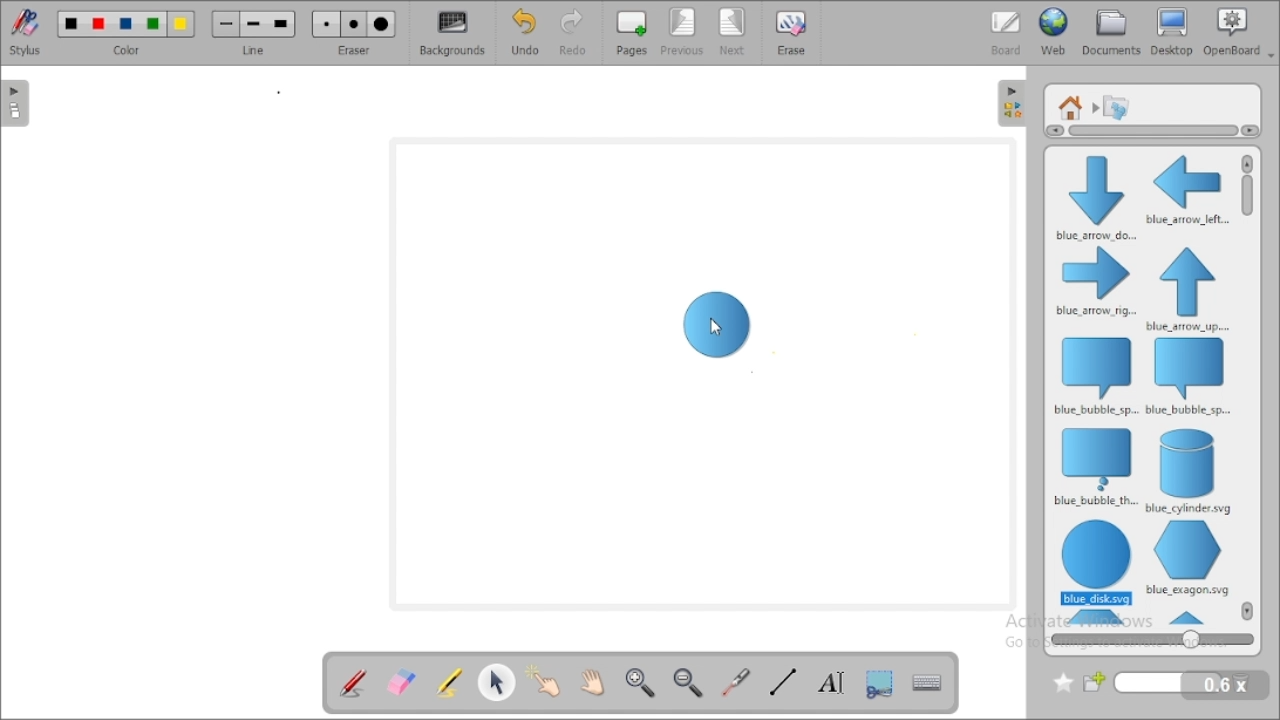 The height and width of the screenshot is (720, 1280). I want to click on horizontal scroll bar, so click(1148, 131).